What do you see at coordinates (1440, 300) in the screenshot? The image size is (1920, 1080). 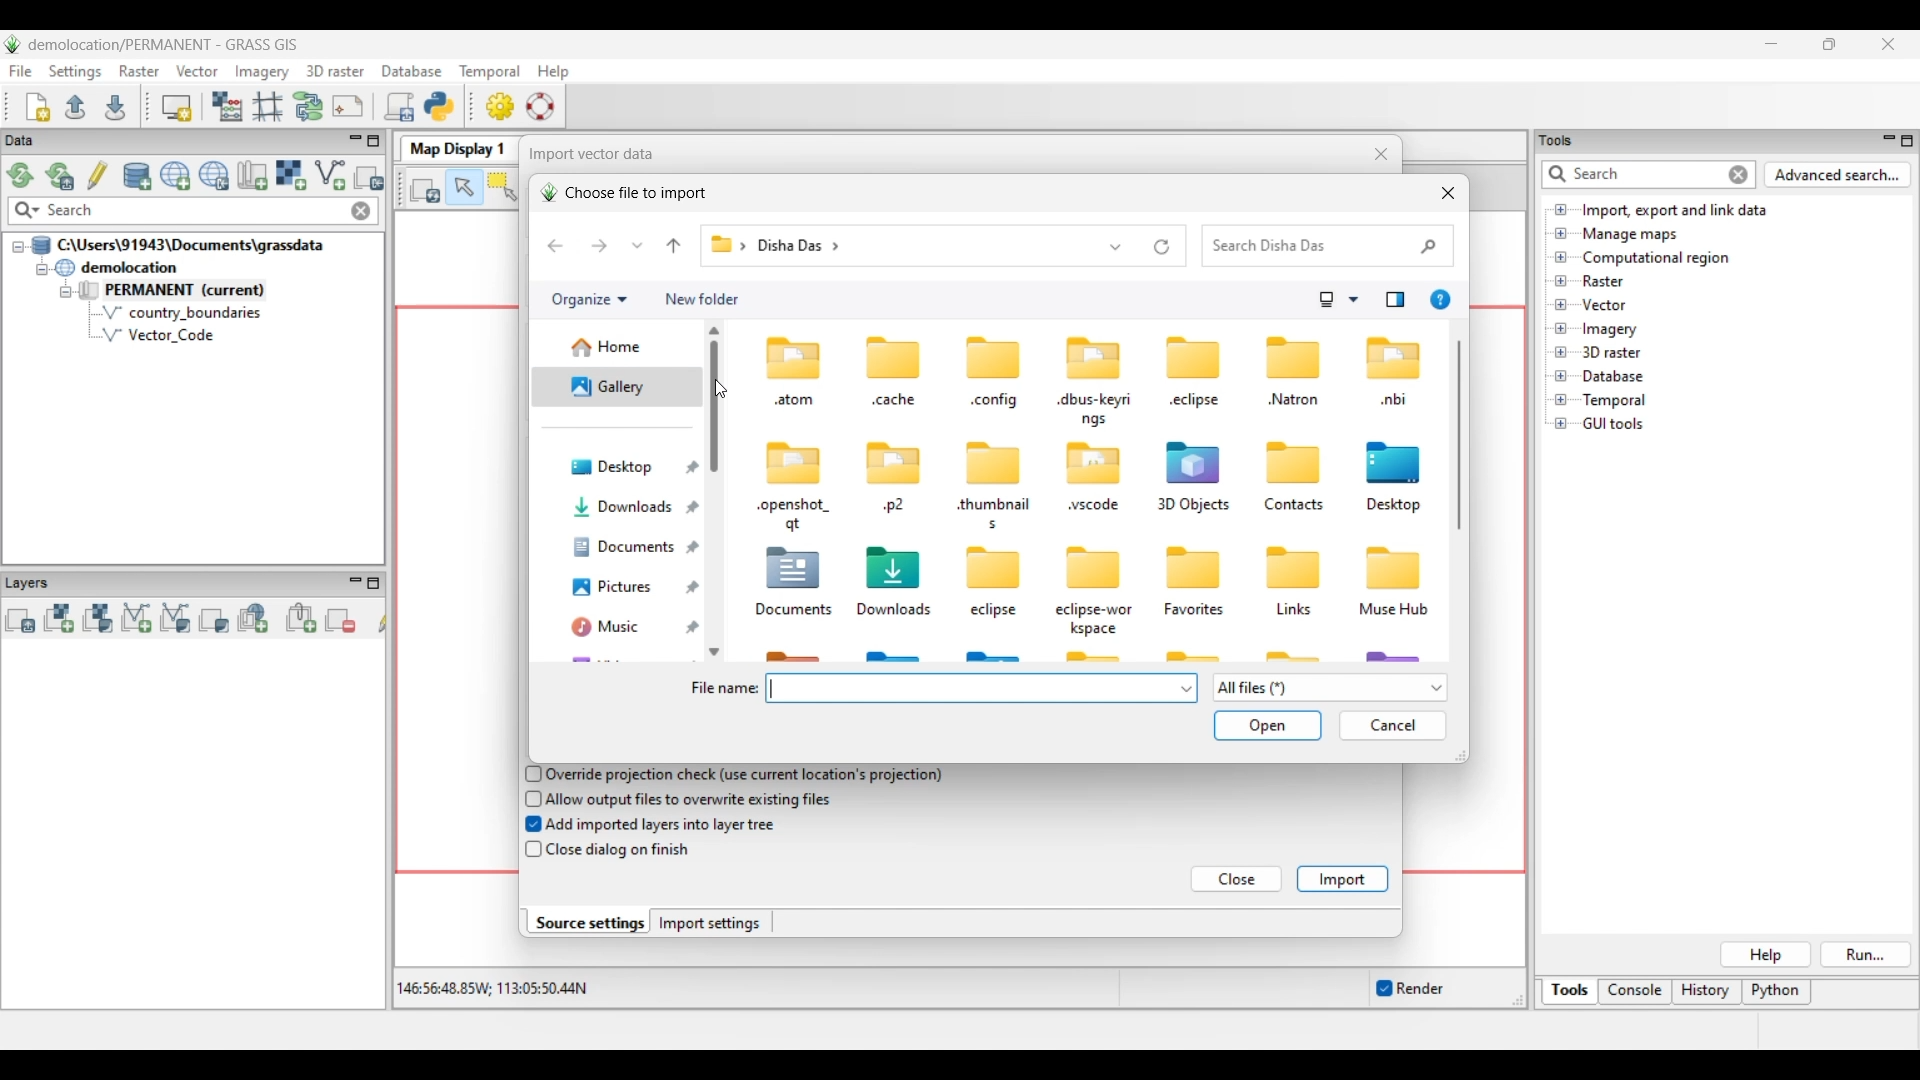 I see `Get help` at bounding box center [1440, 300].